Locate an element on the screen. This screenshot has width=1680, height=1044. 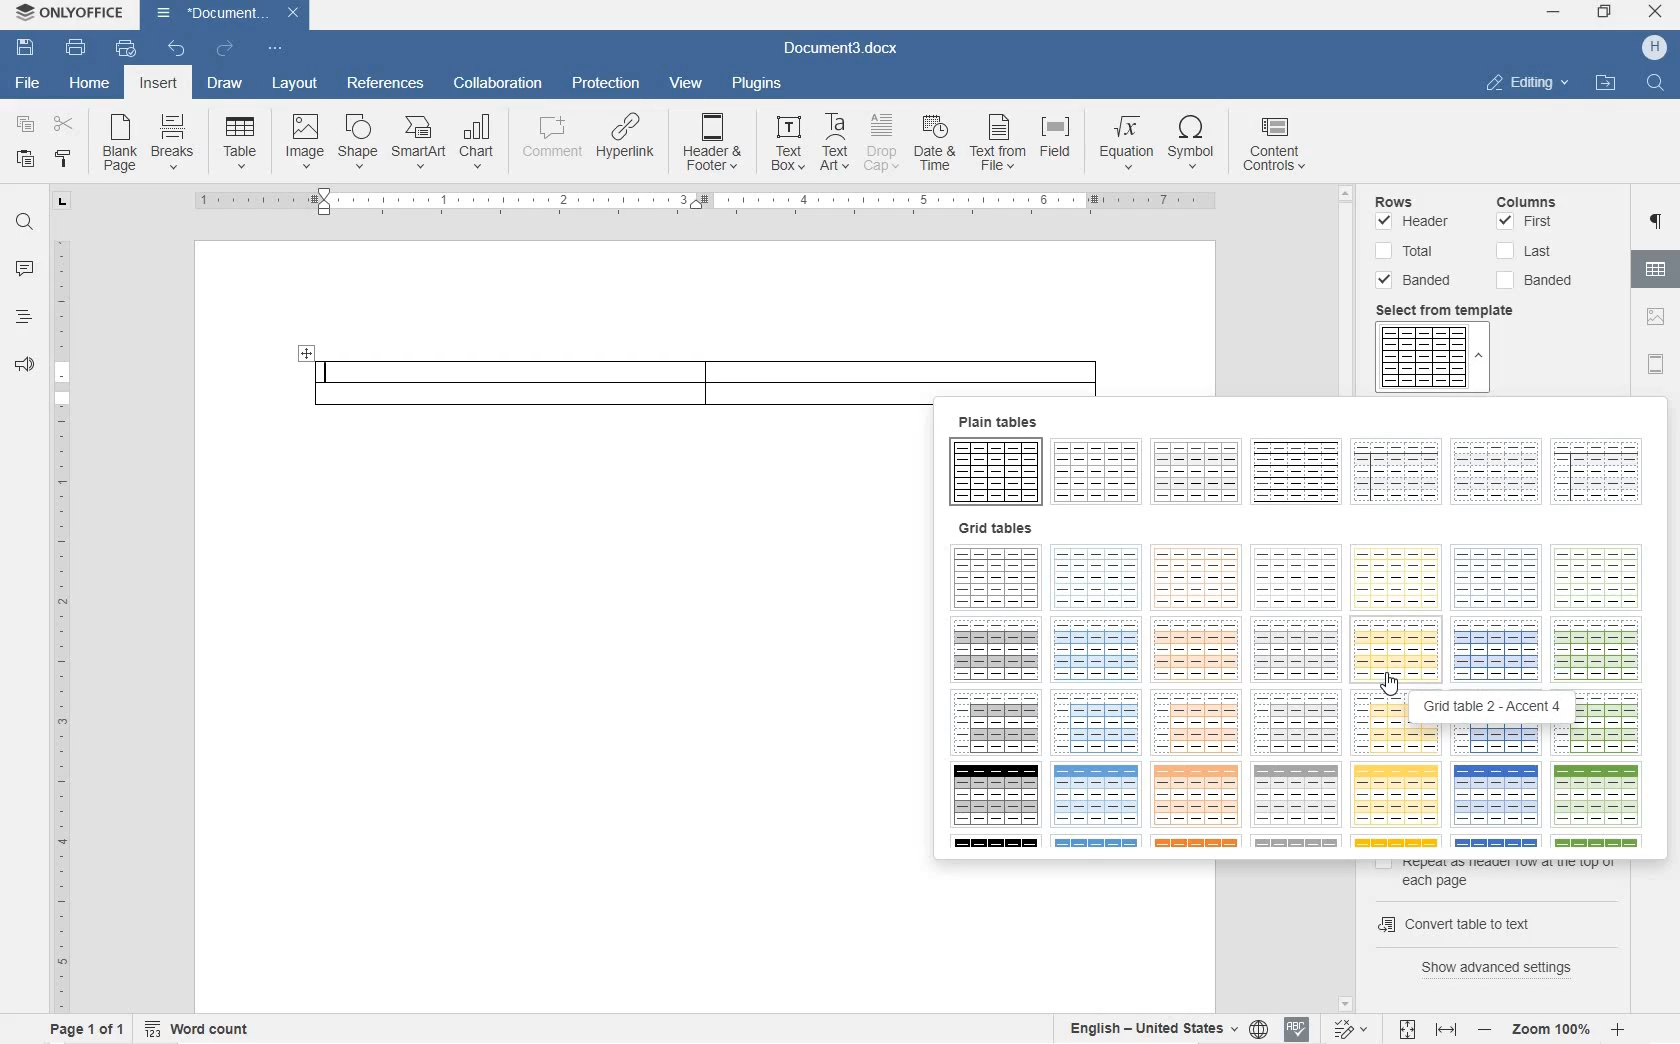
PROTECTION is located at coordinates (605, 85).